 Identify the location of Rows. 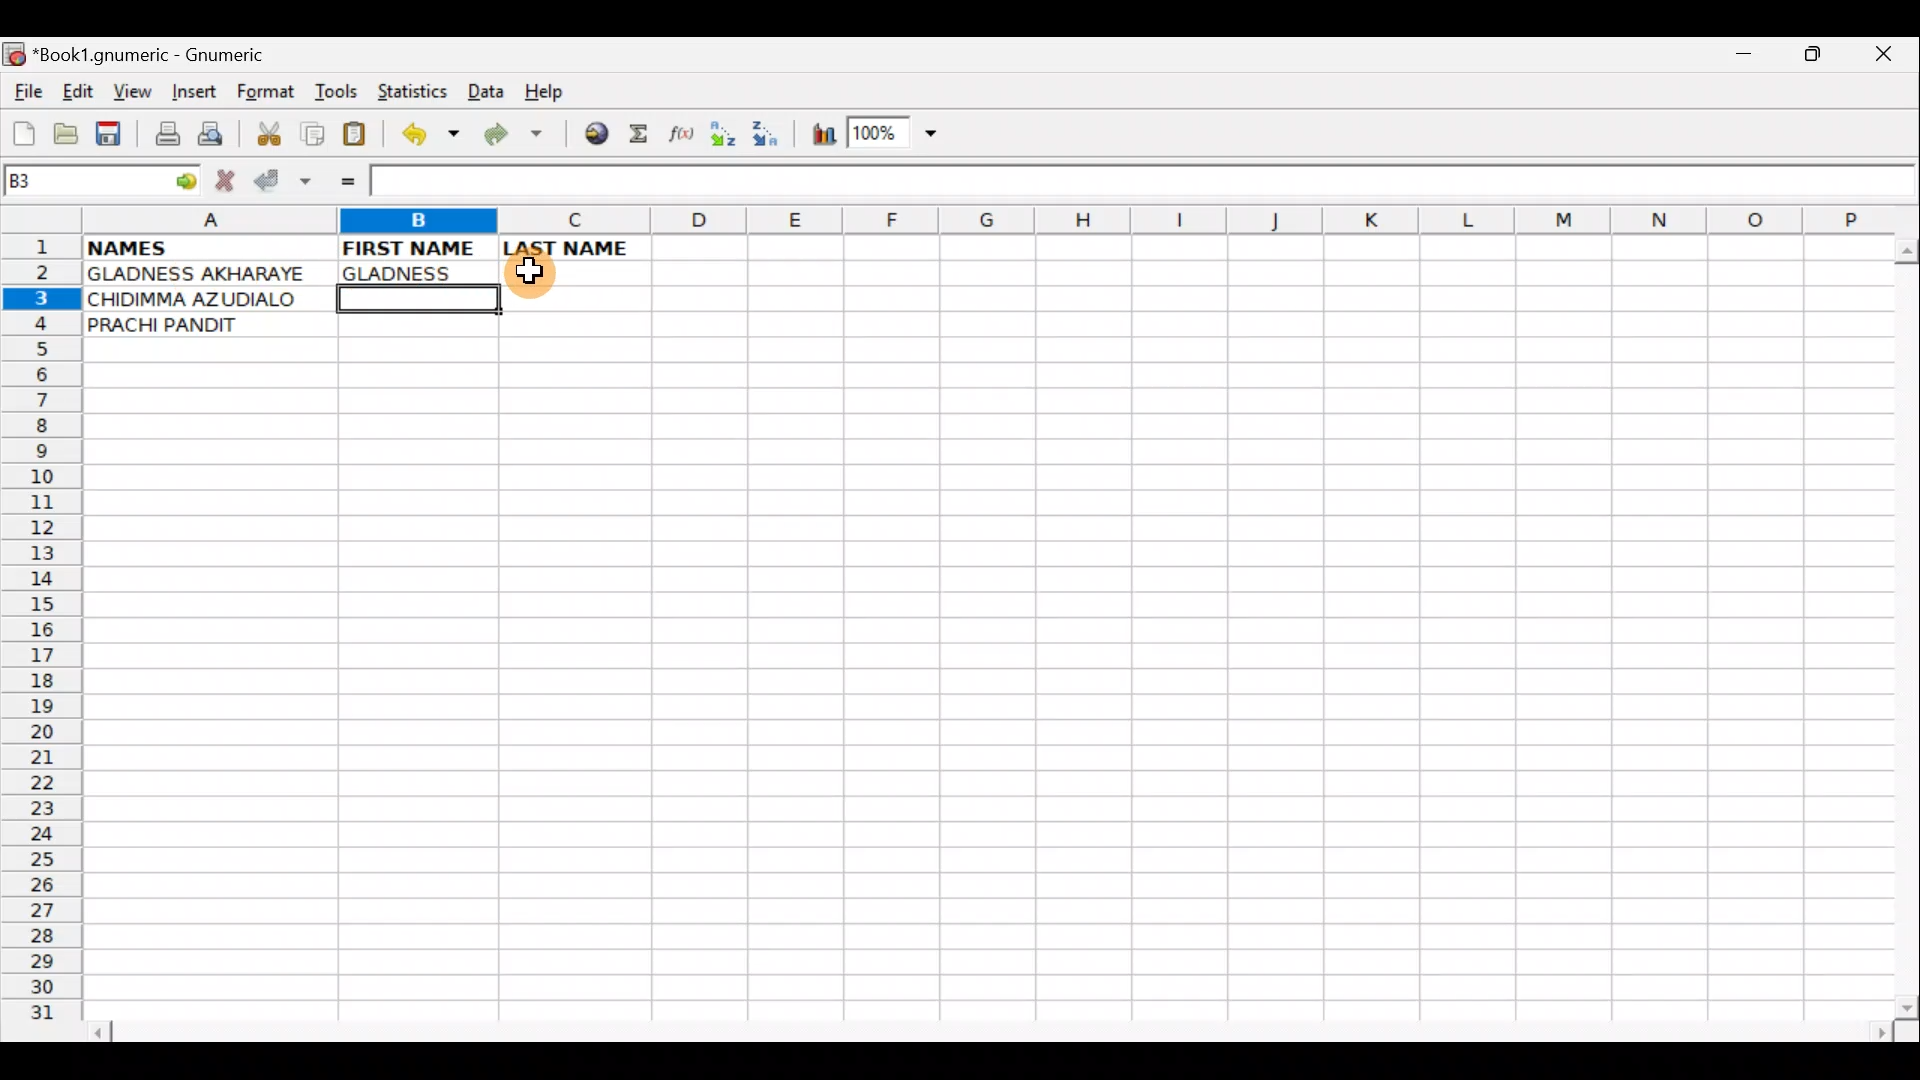
(42, 636).